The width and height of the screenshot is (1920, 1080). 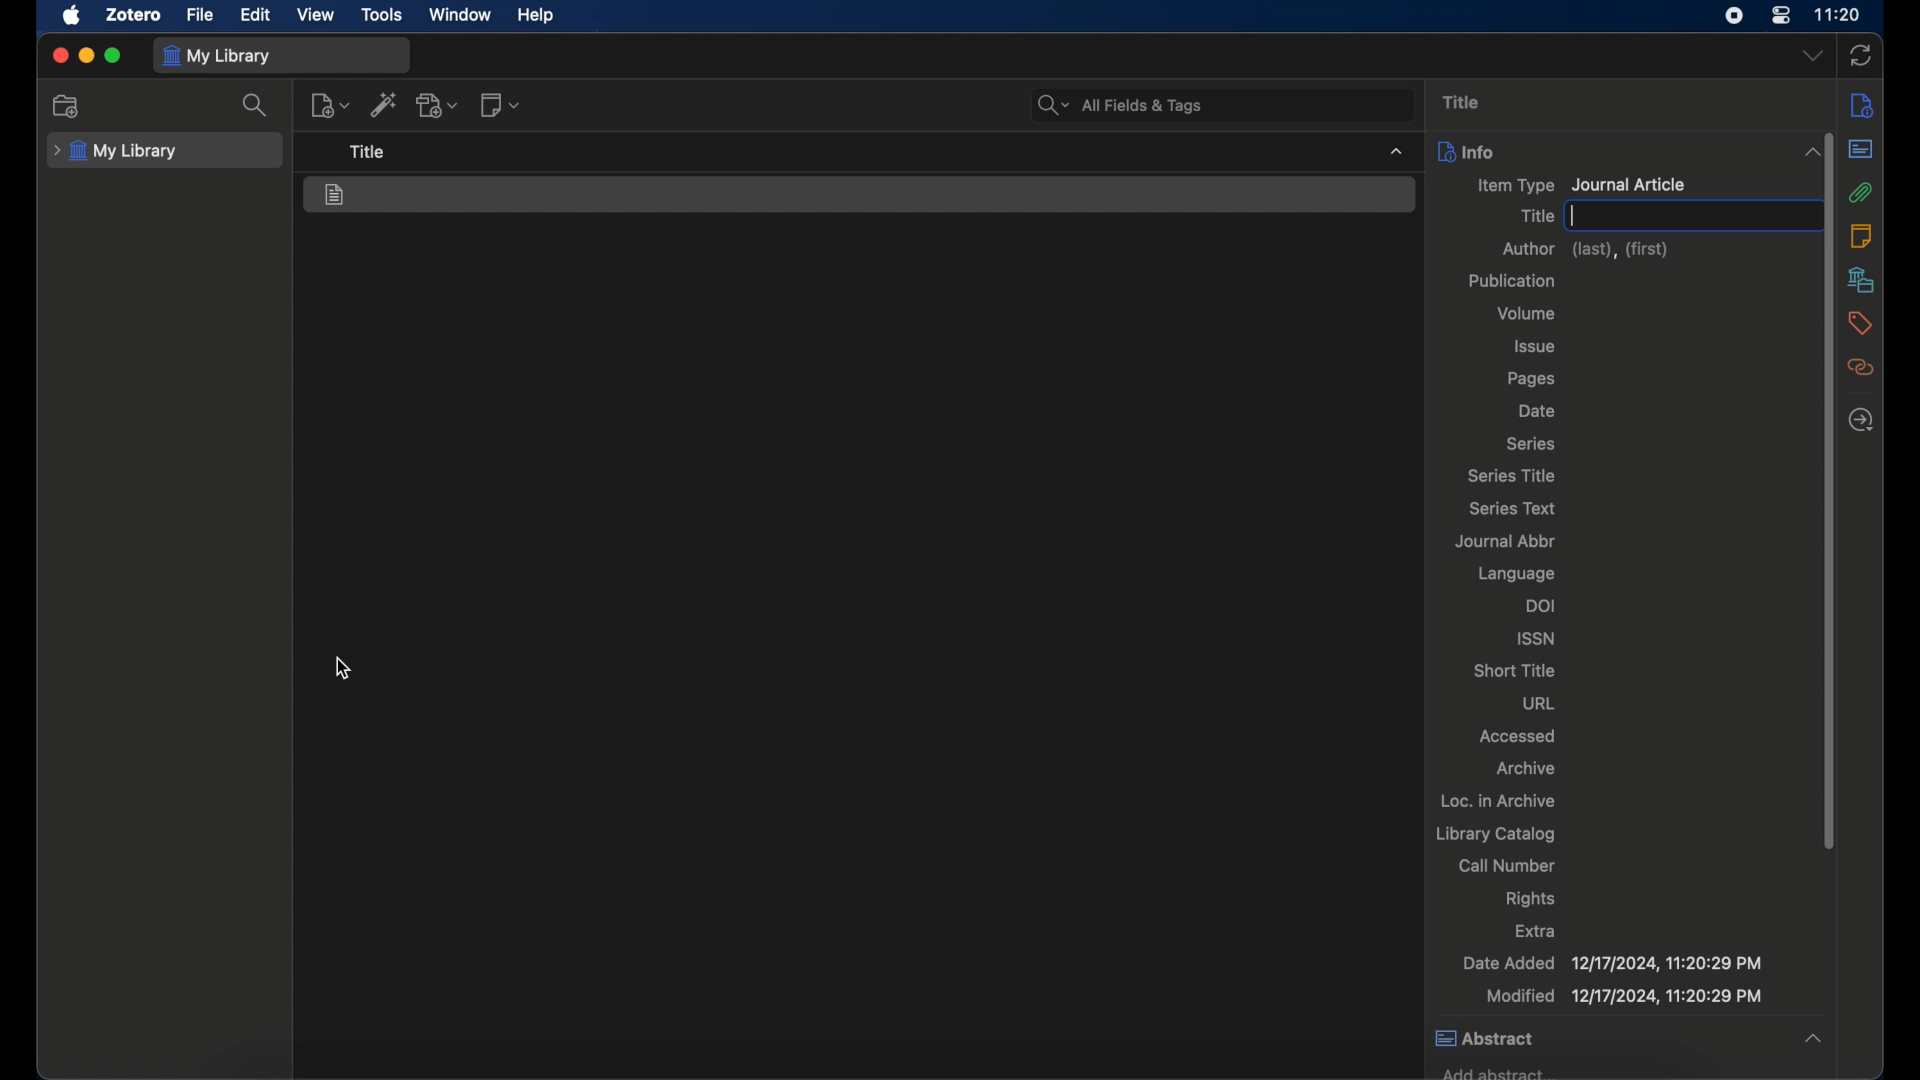 What do you see at coordinates (1588, 252) in the screenshot?
I see `author` at bounding box center [1588, 252].